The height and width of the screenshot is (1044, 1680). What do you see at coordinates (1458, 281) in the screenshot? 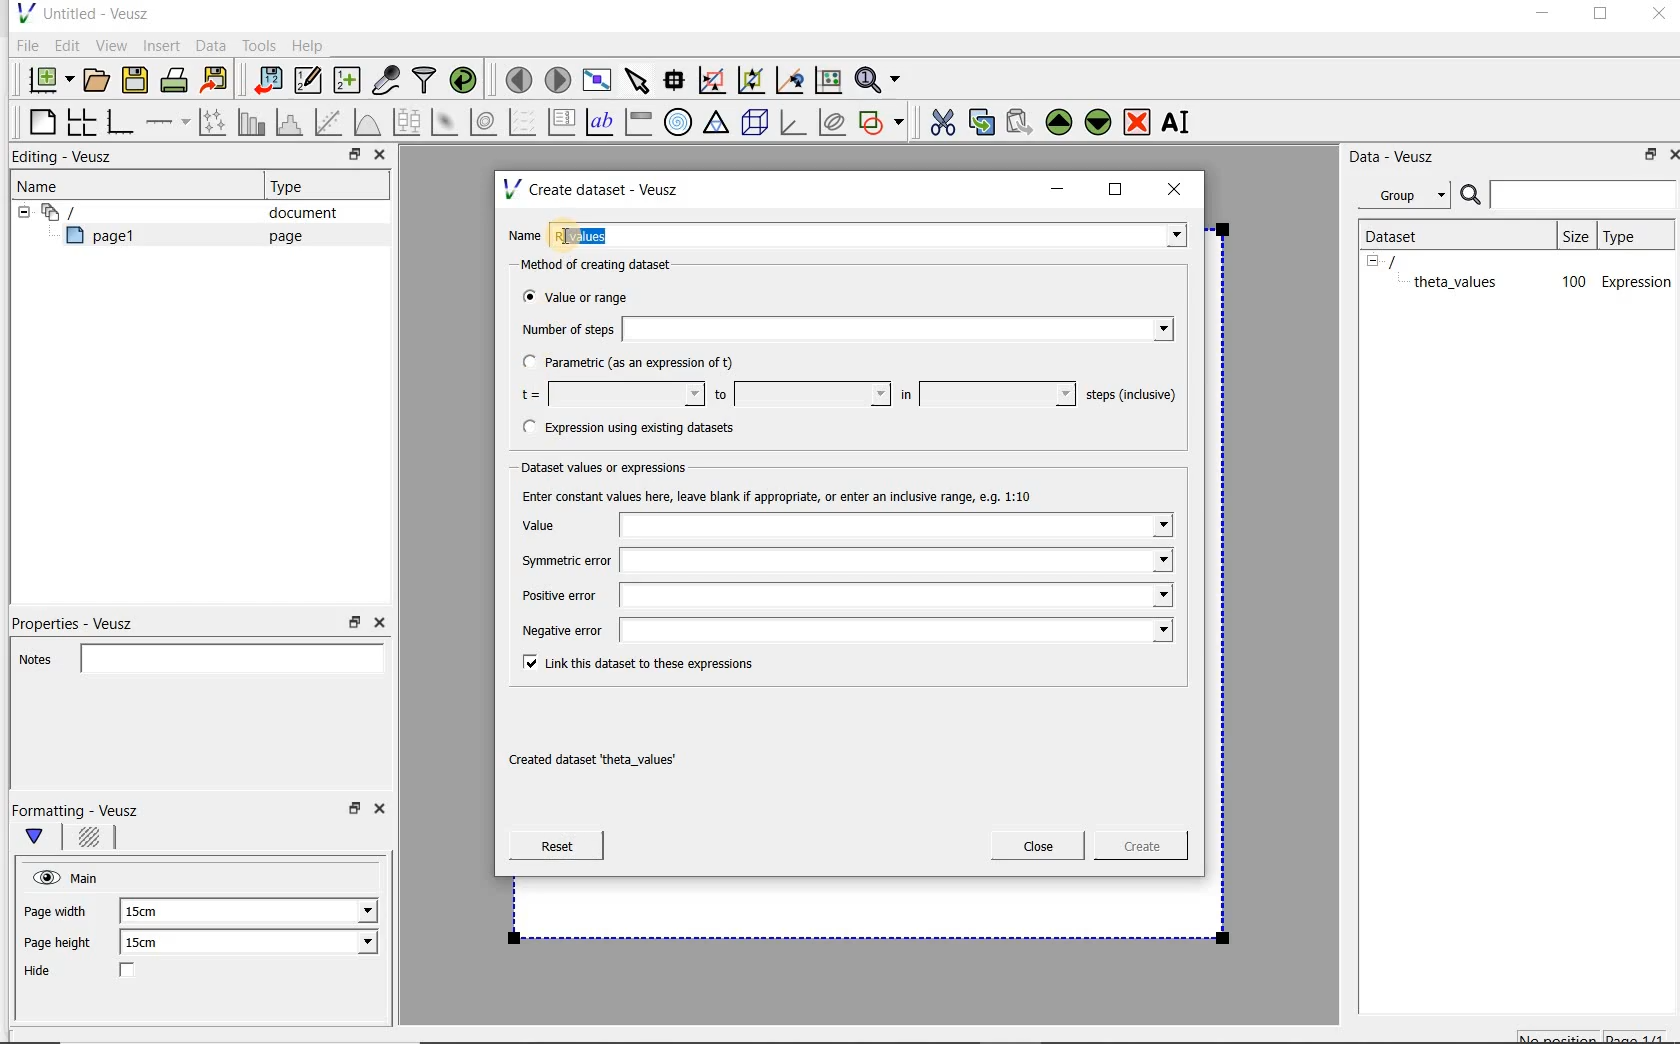
I see `theta_values` at bounding box center [1458, 281].